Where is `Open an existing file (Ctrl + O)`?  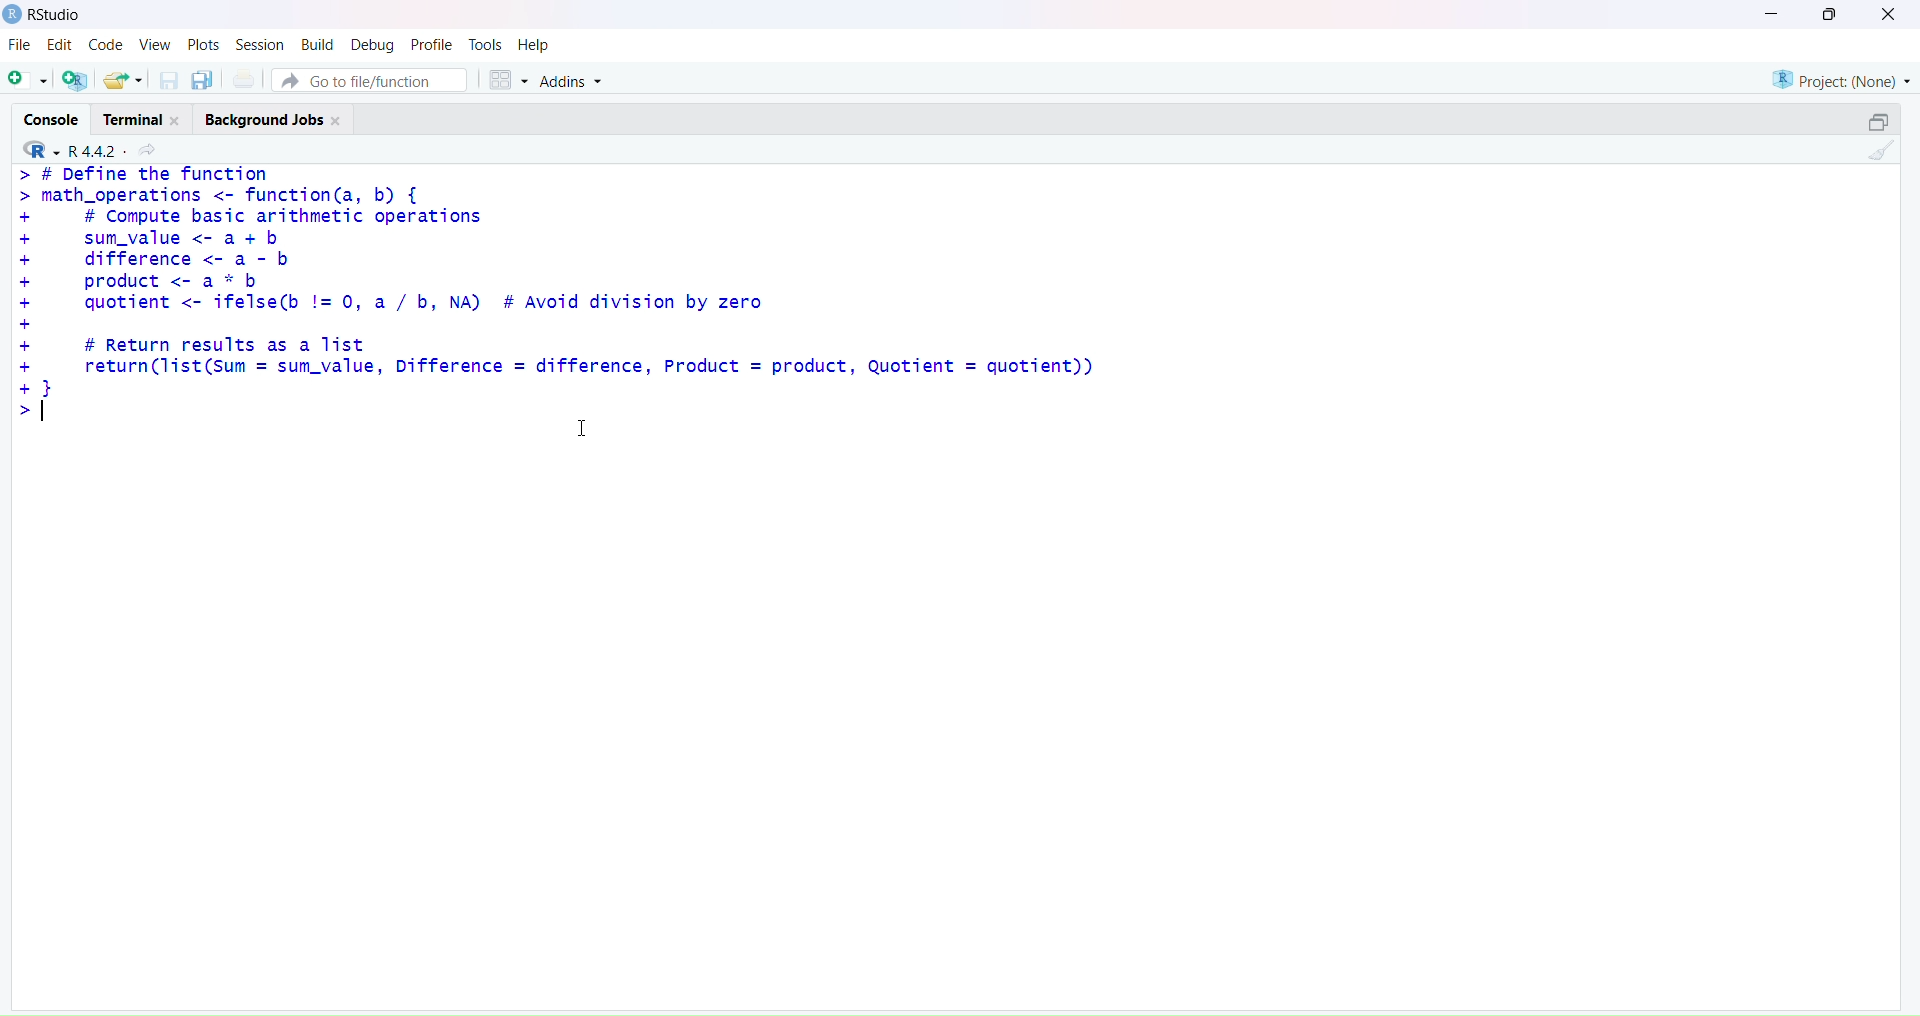 Open an existing file (Ctrl + O) is located at coordinates (122, 80).